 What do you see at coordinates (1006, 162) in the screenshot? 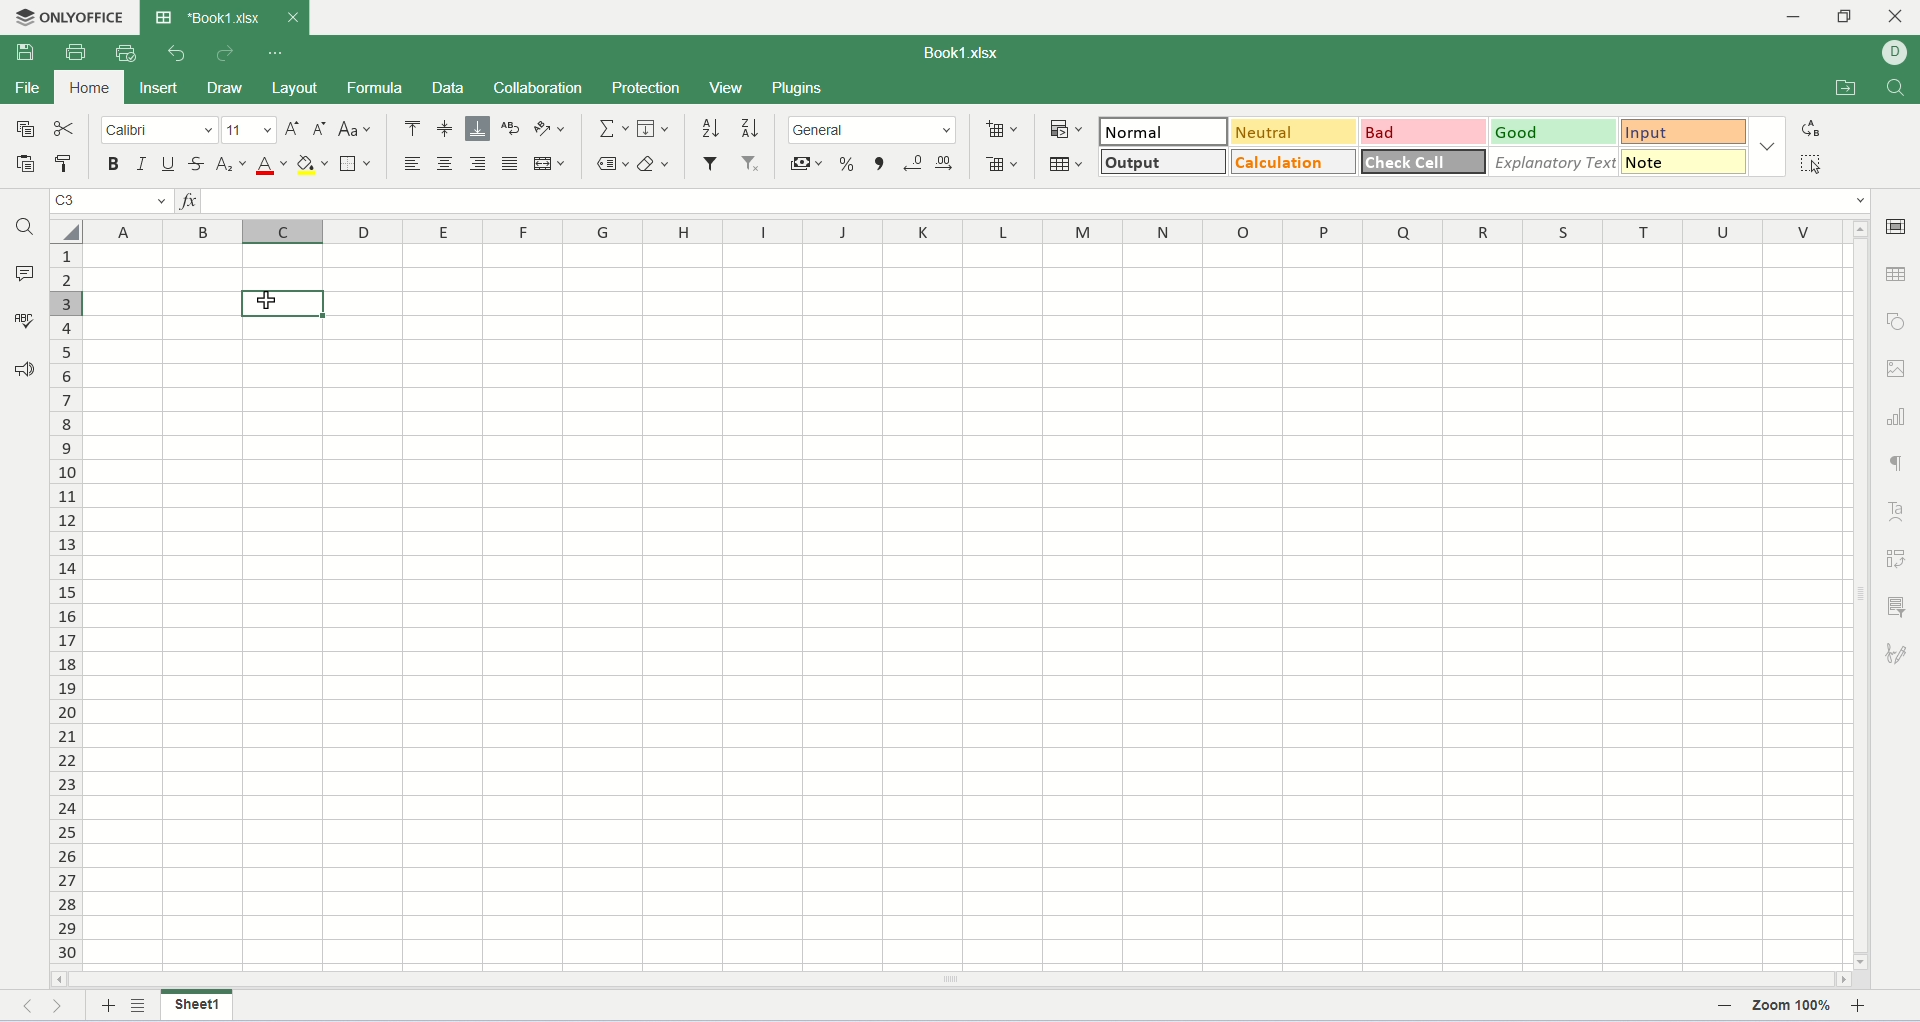
I see `remove cell` at bounding box center [1006, 162].